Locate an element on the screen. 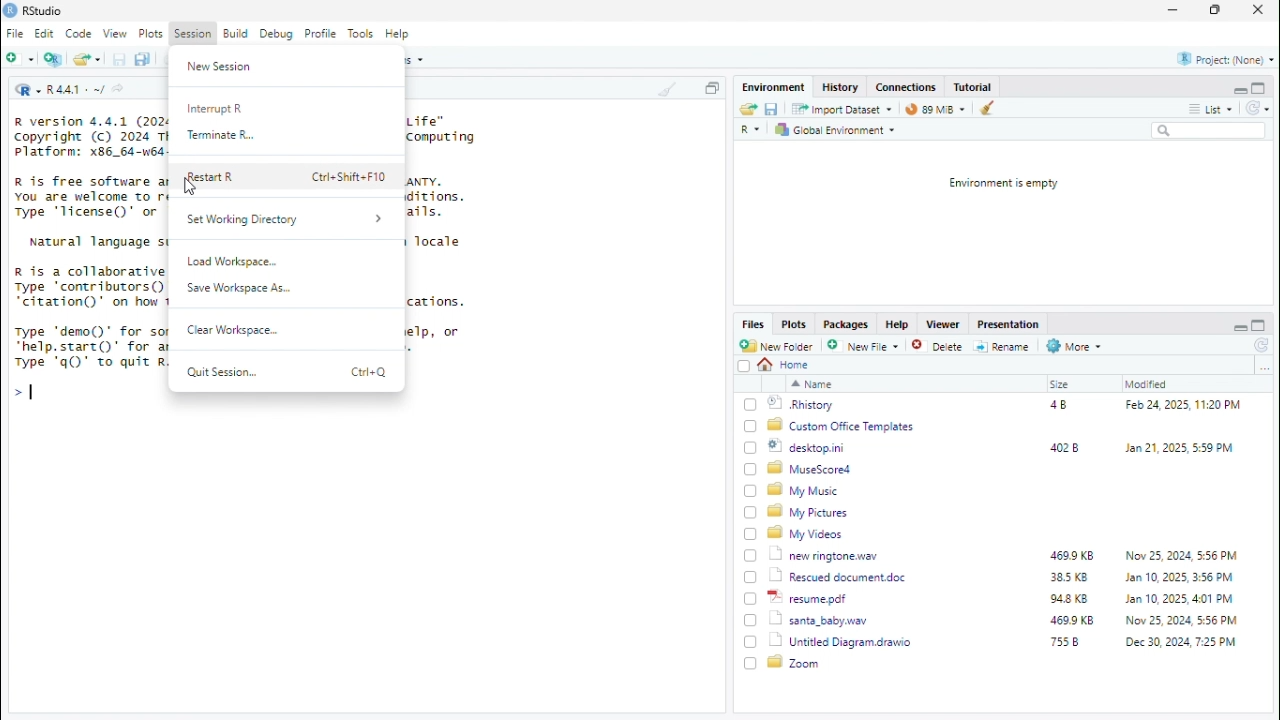  Clear Workspace... is located at coordinates (233, 330).